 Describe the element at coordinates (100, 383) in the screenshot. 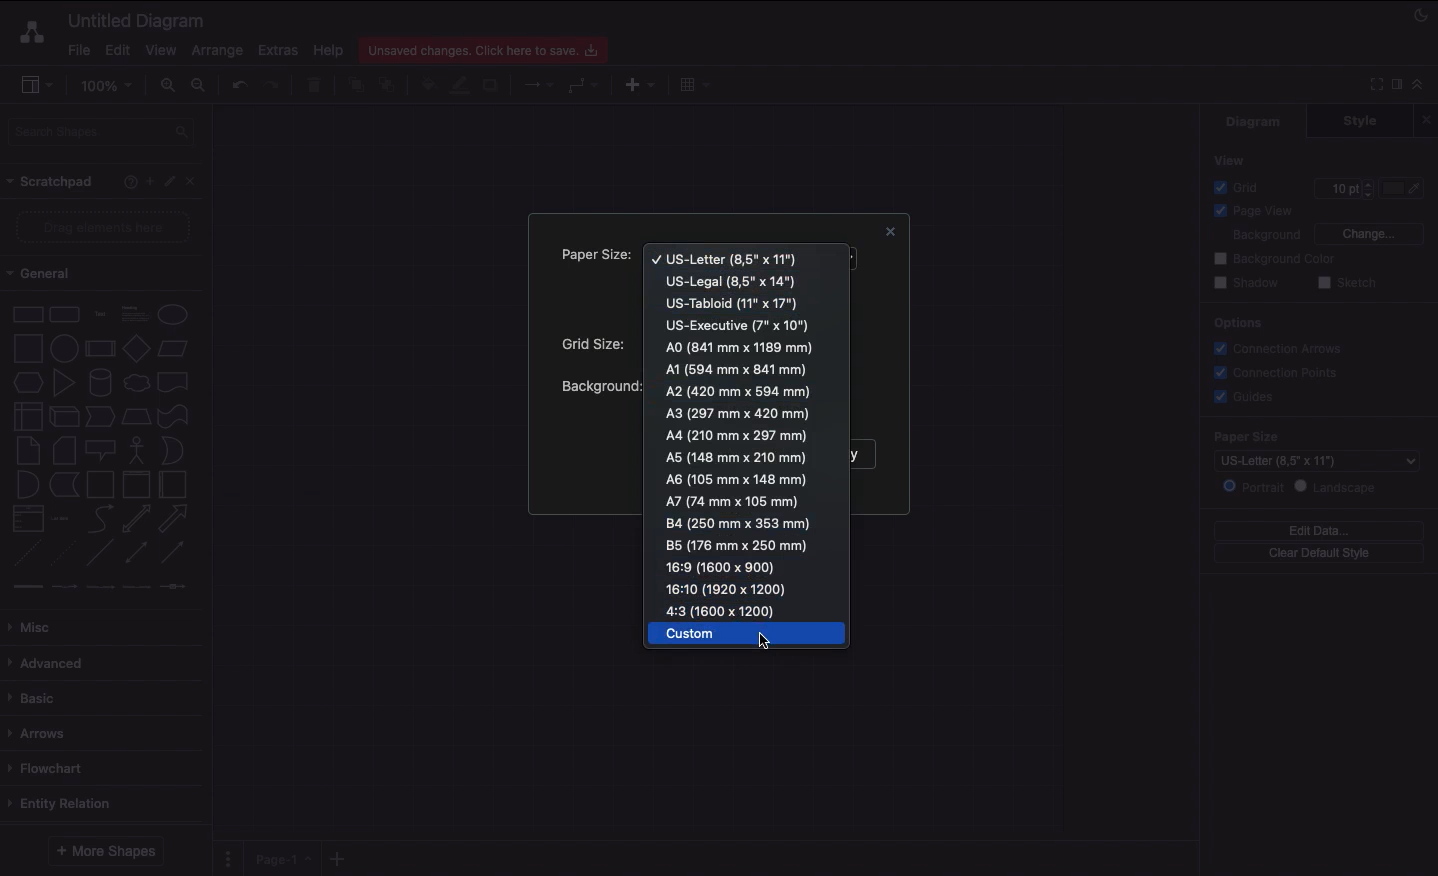

I see `Cylinder` at that location.